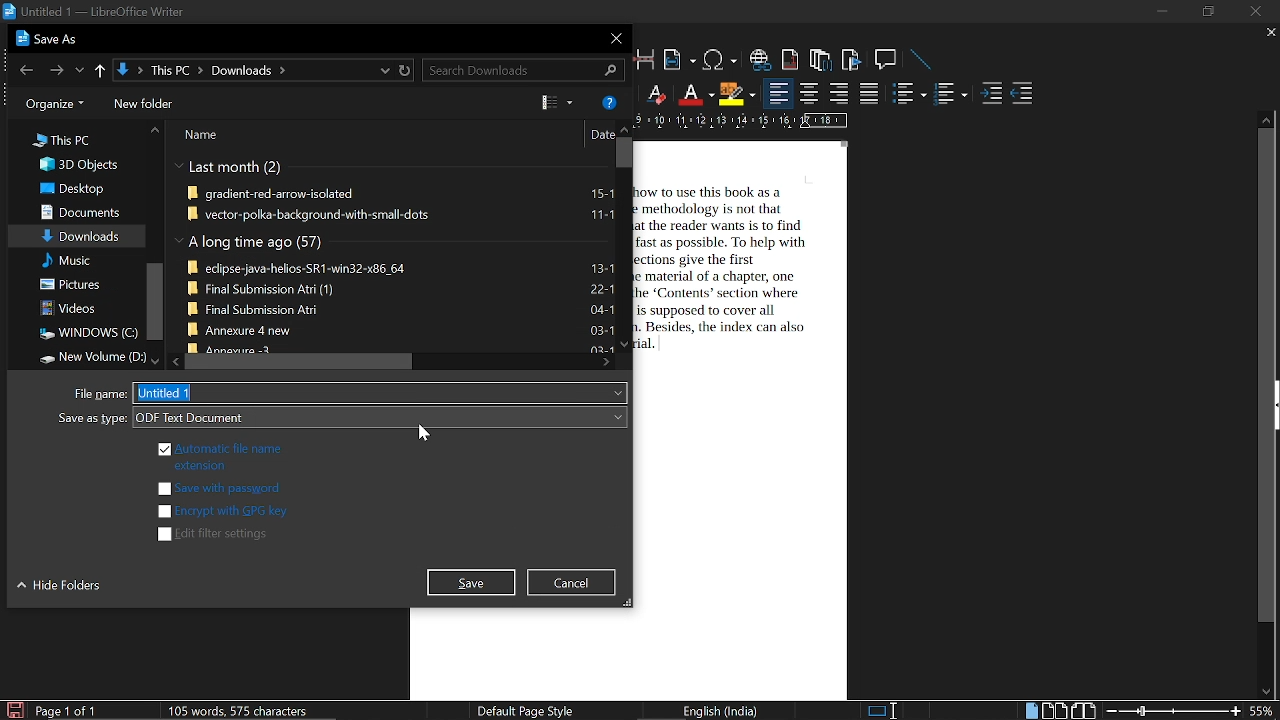  What do you see at coordinates (922, 60) in the screenshot?
I see `line` at bounding box center [922, 60].